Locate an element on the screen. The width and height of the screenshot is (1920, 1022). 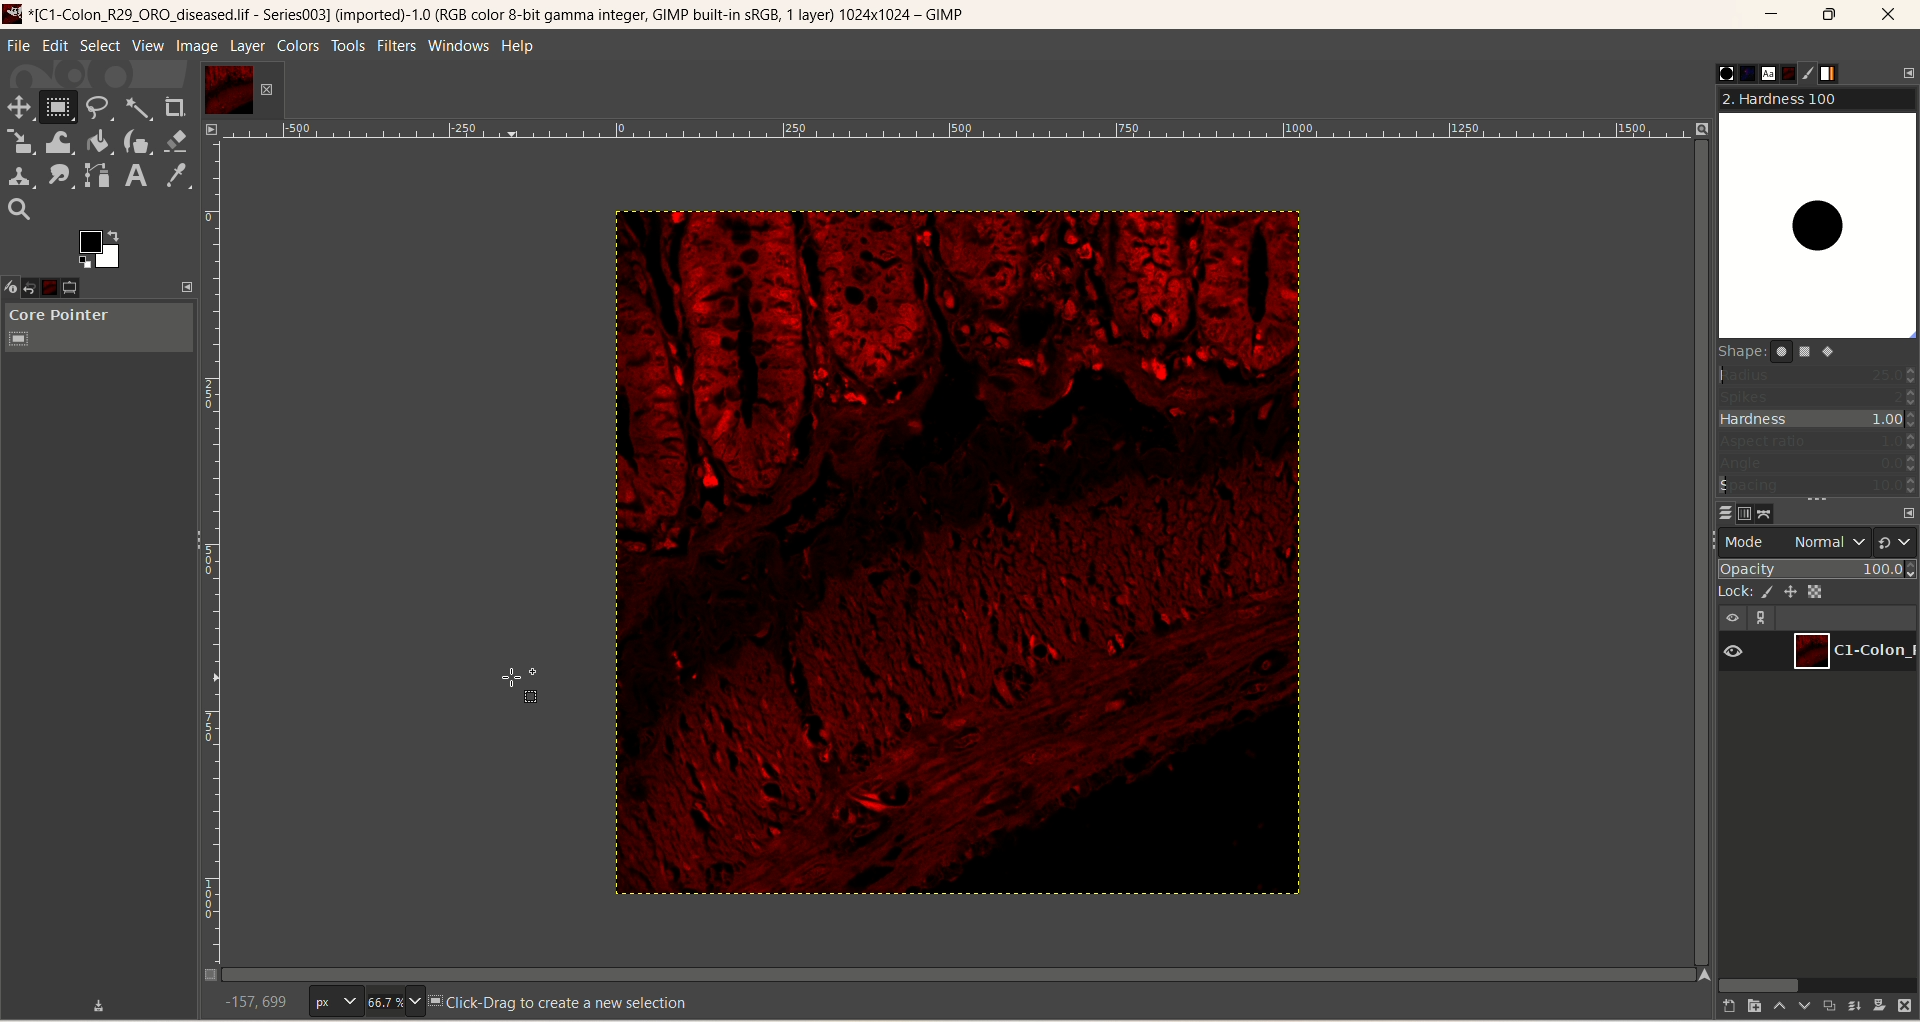
crop tool is located at coordinates (176, 107).